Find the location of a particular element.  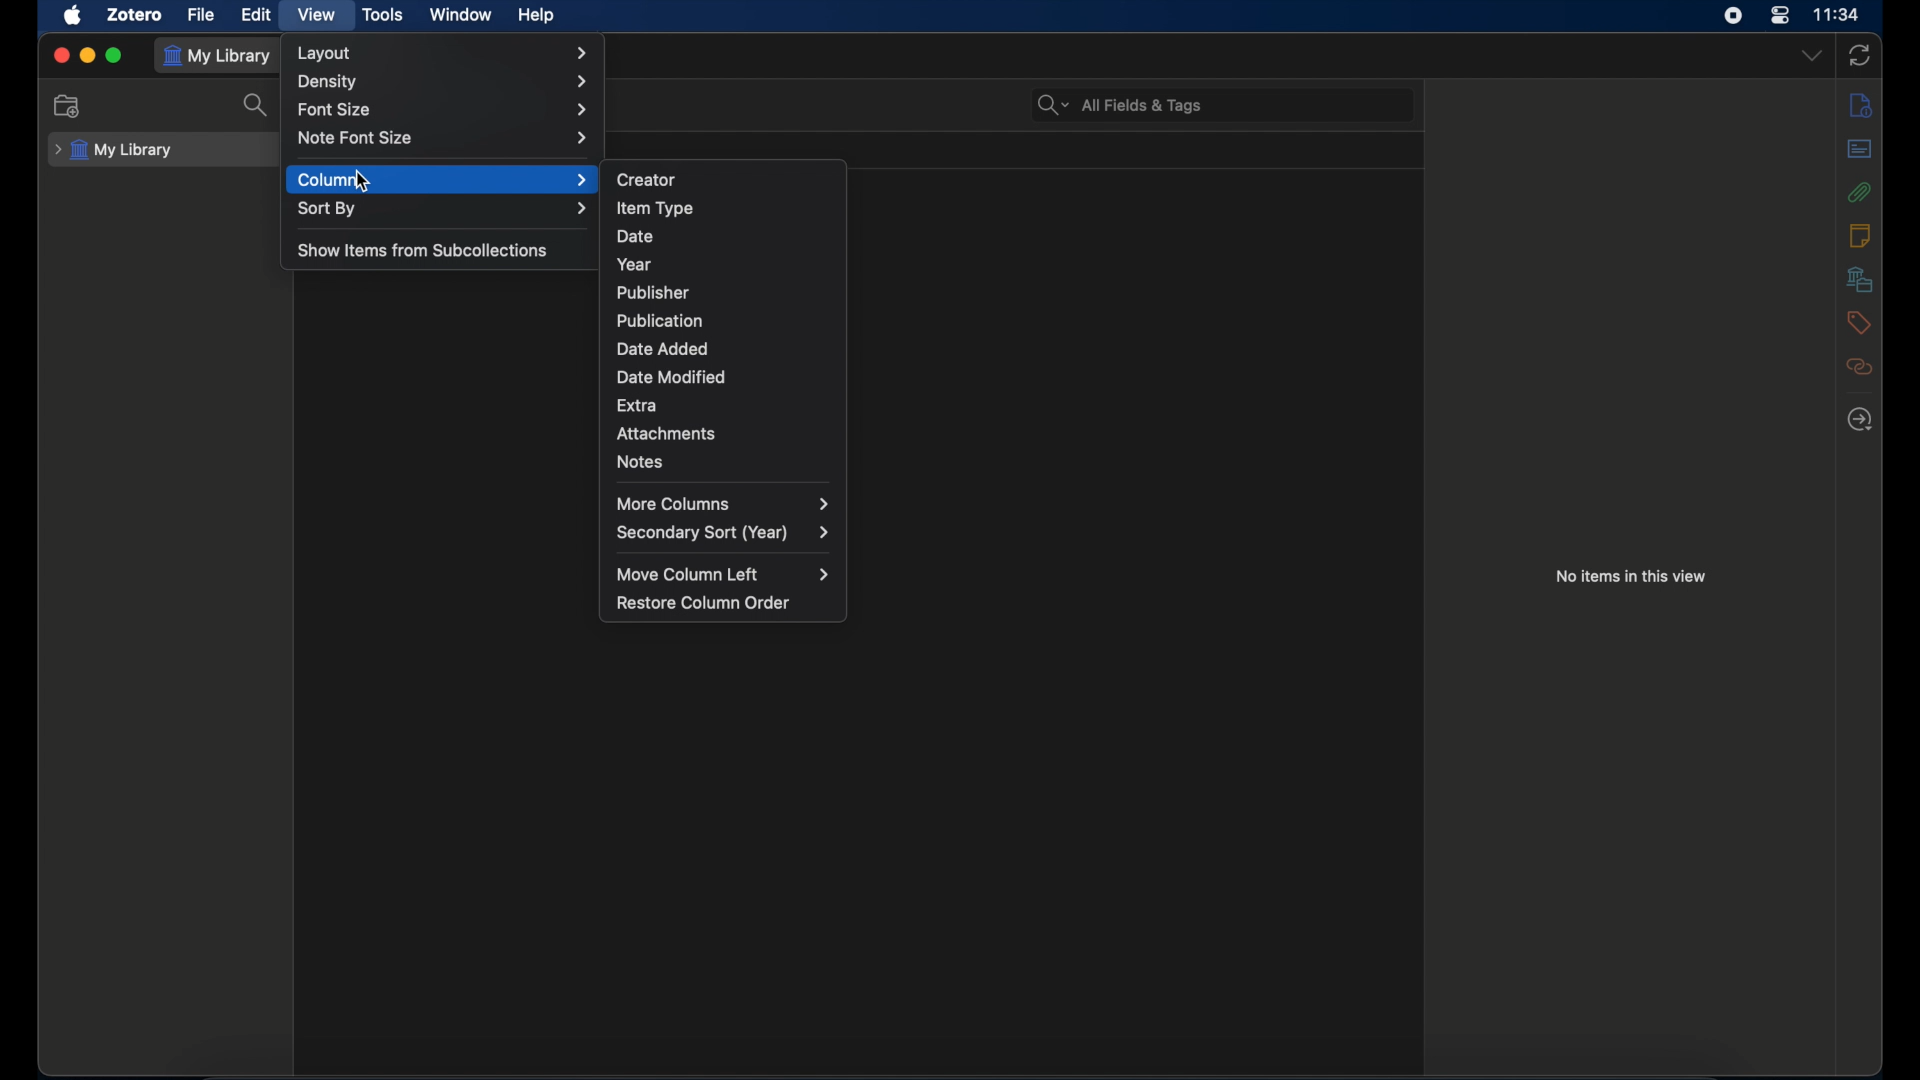

cursor is located at coordinates (364, 181).